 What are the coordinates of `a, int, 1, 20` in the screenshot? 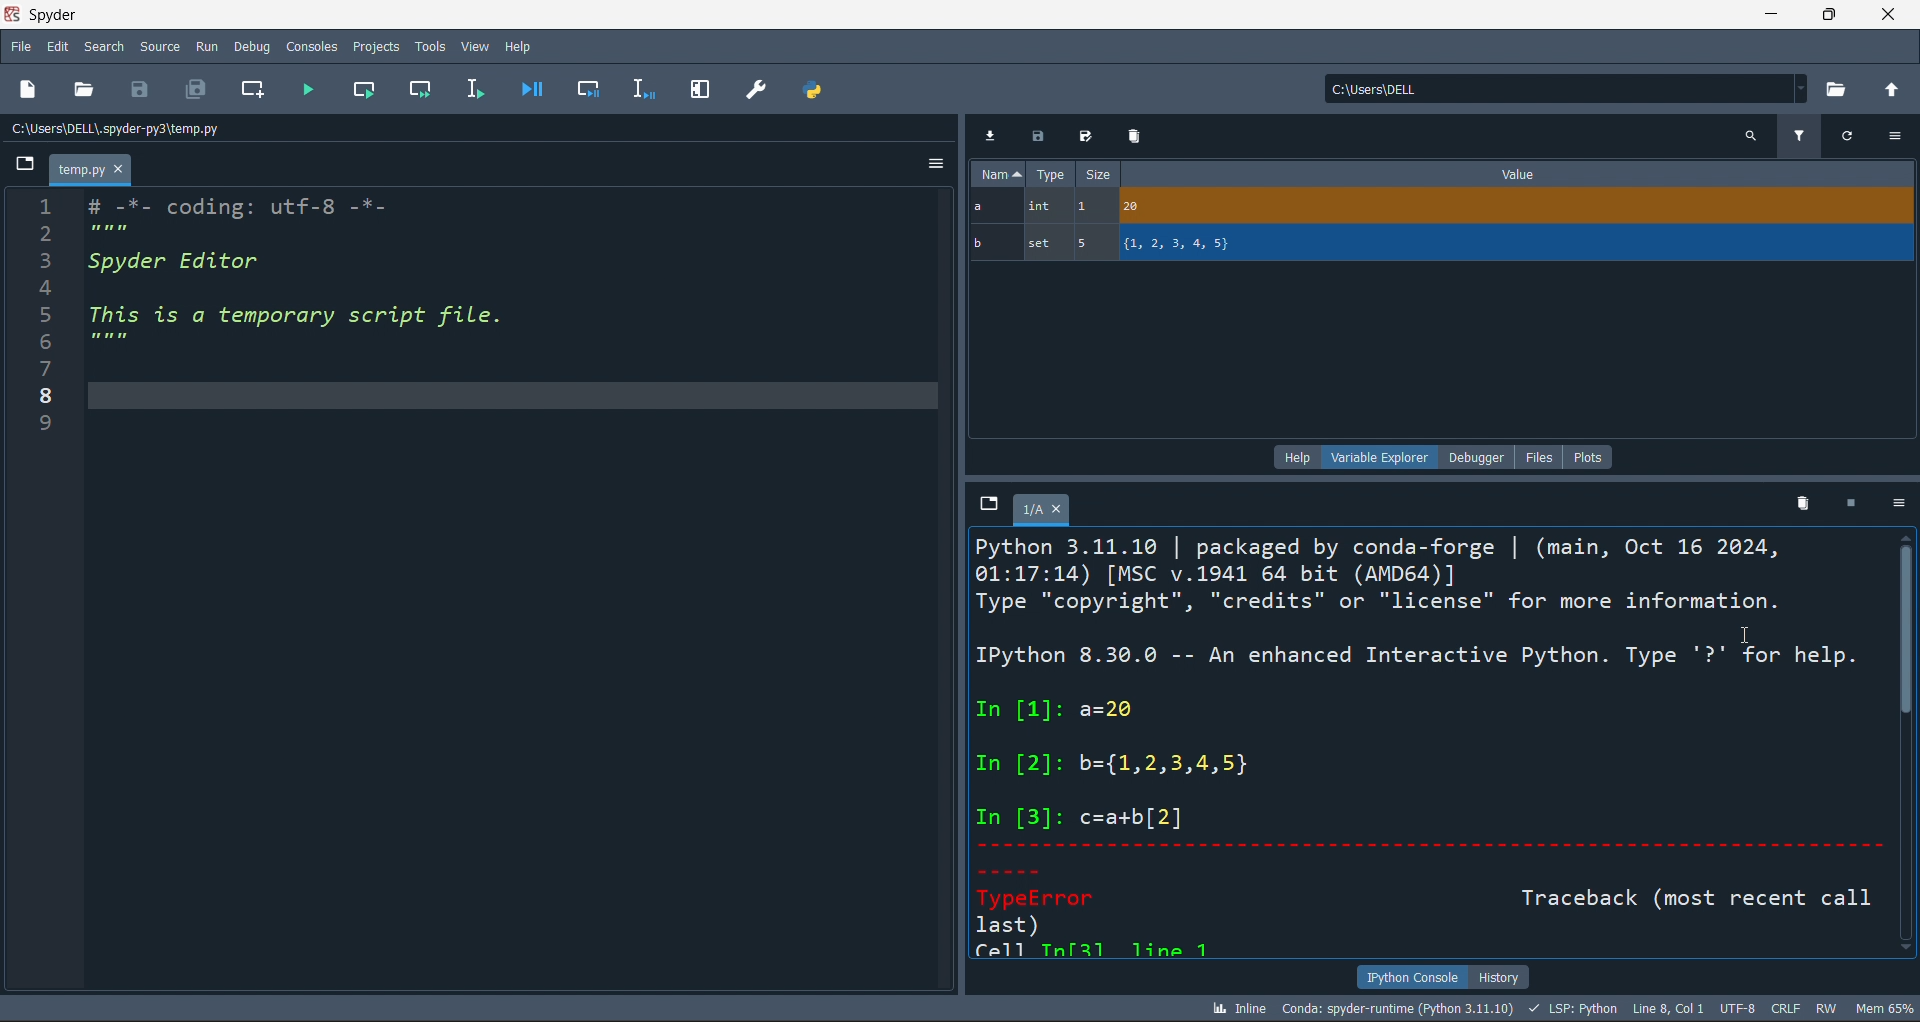 It's located at (1437, 208).